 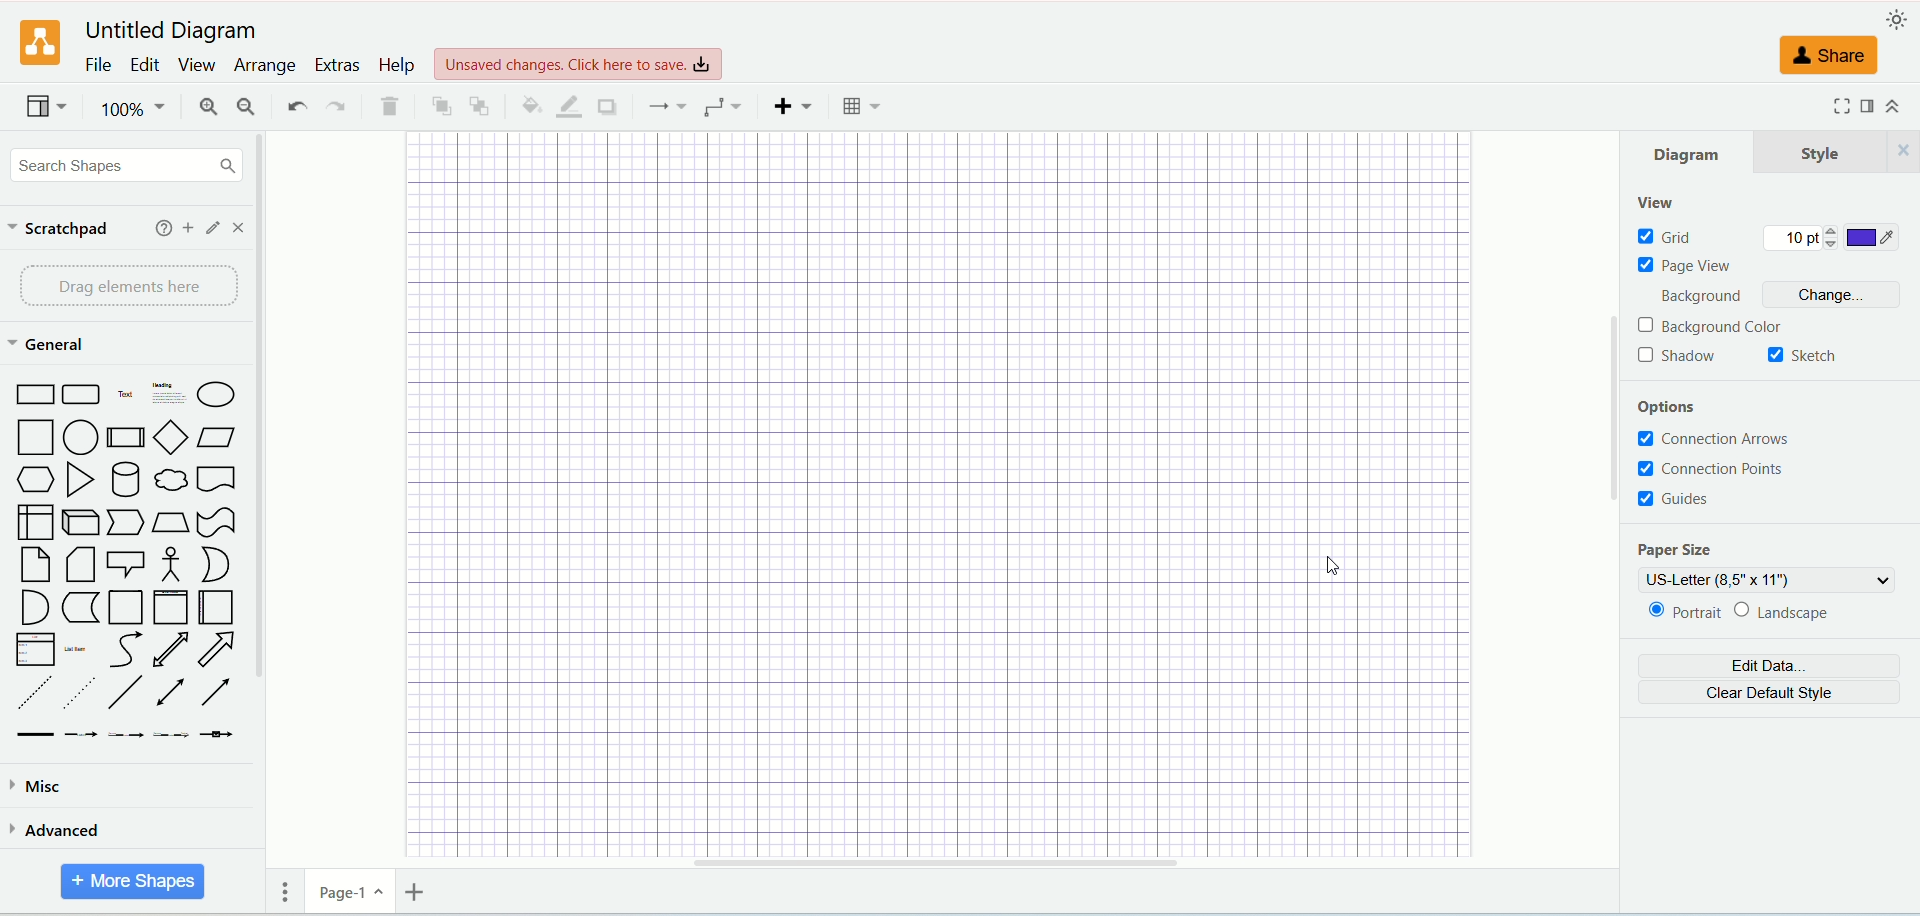 What do you see at coordinates (341, 64) in the screenshot?
I see `extras` at bounding box center [341, 64].